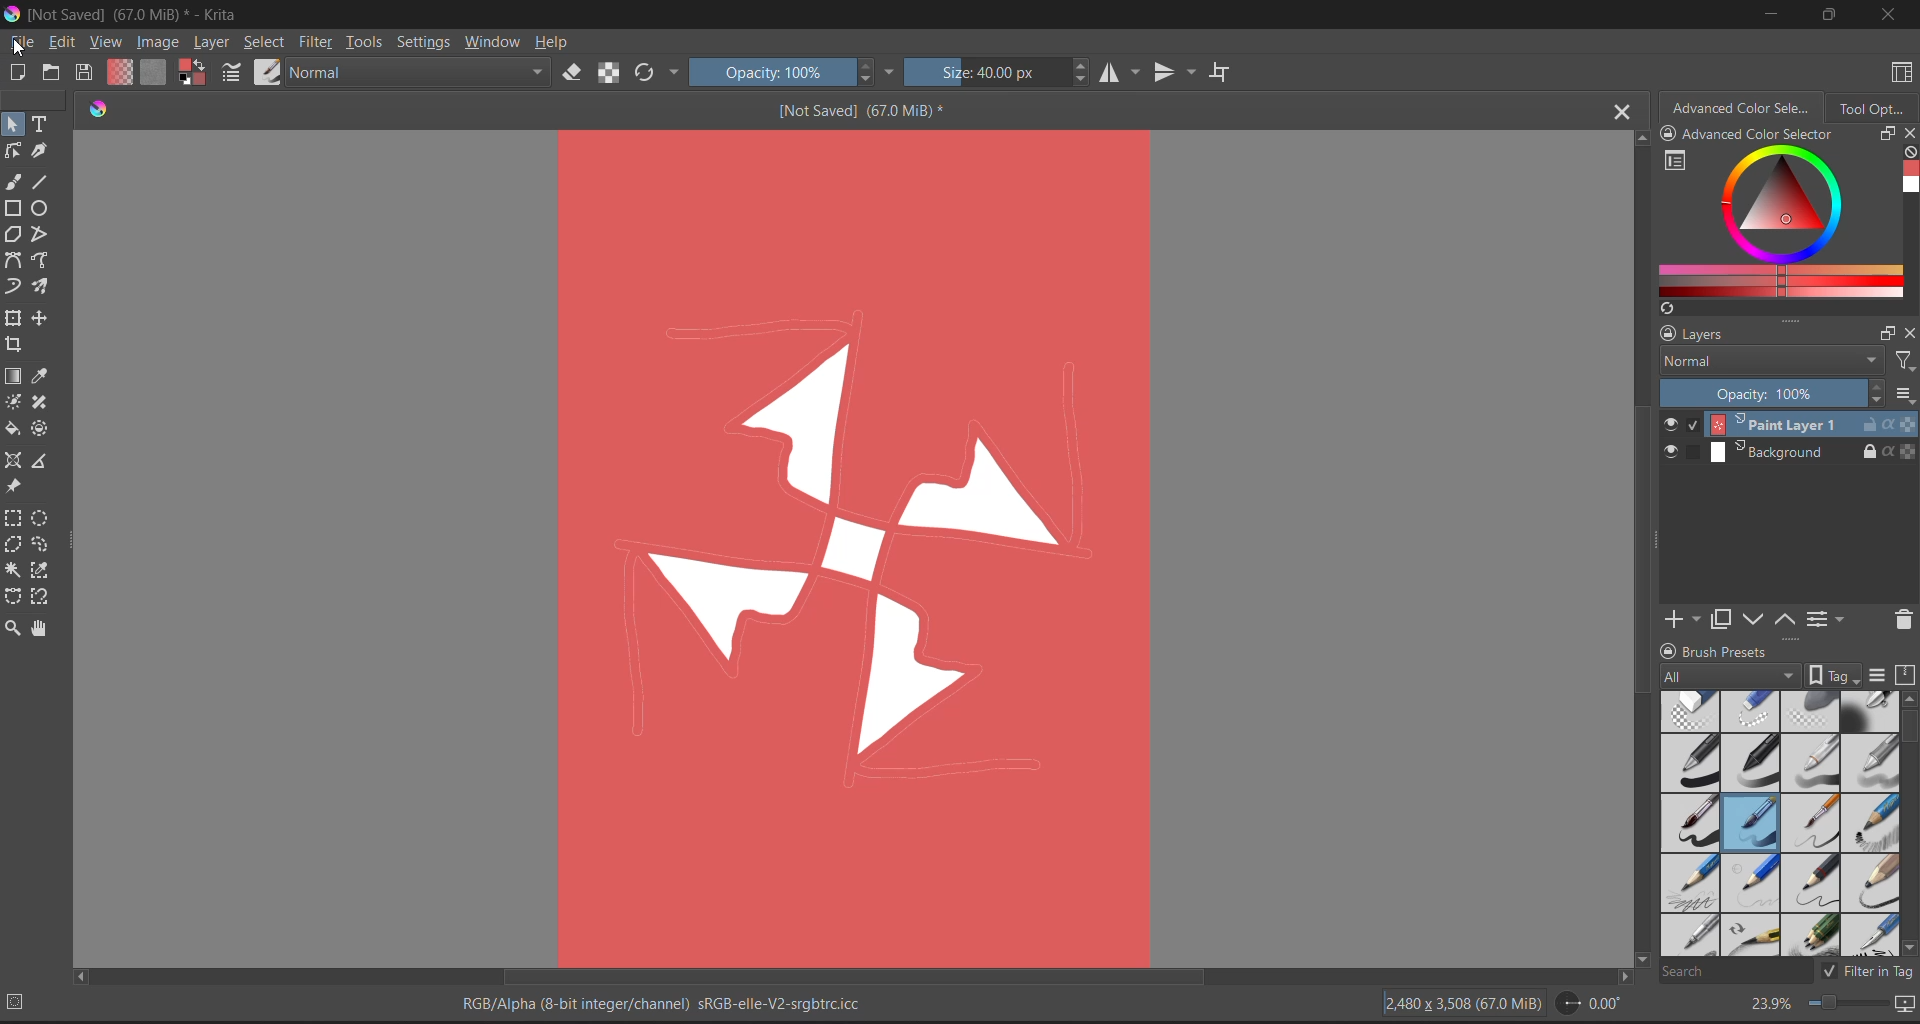 Image resolution: width=1920 pixels, height=1024 pixels. Describe the element at coordinates (1784, 135) in the screenshot. I see `Advanced color selector` at that location.